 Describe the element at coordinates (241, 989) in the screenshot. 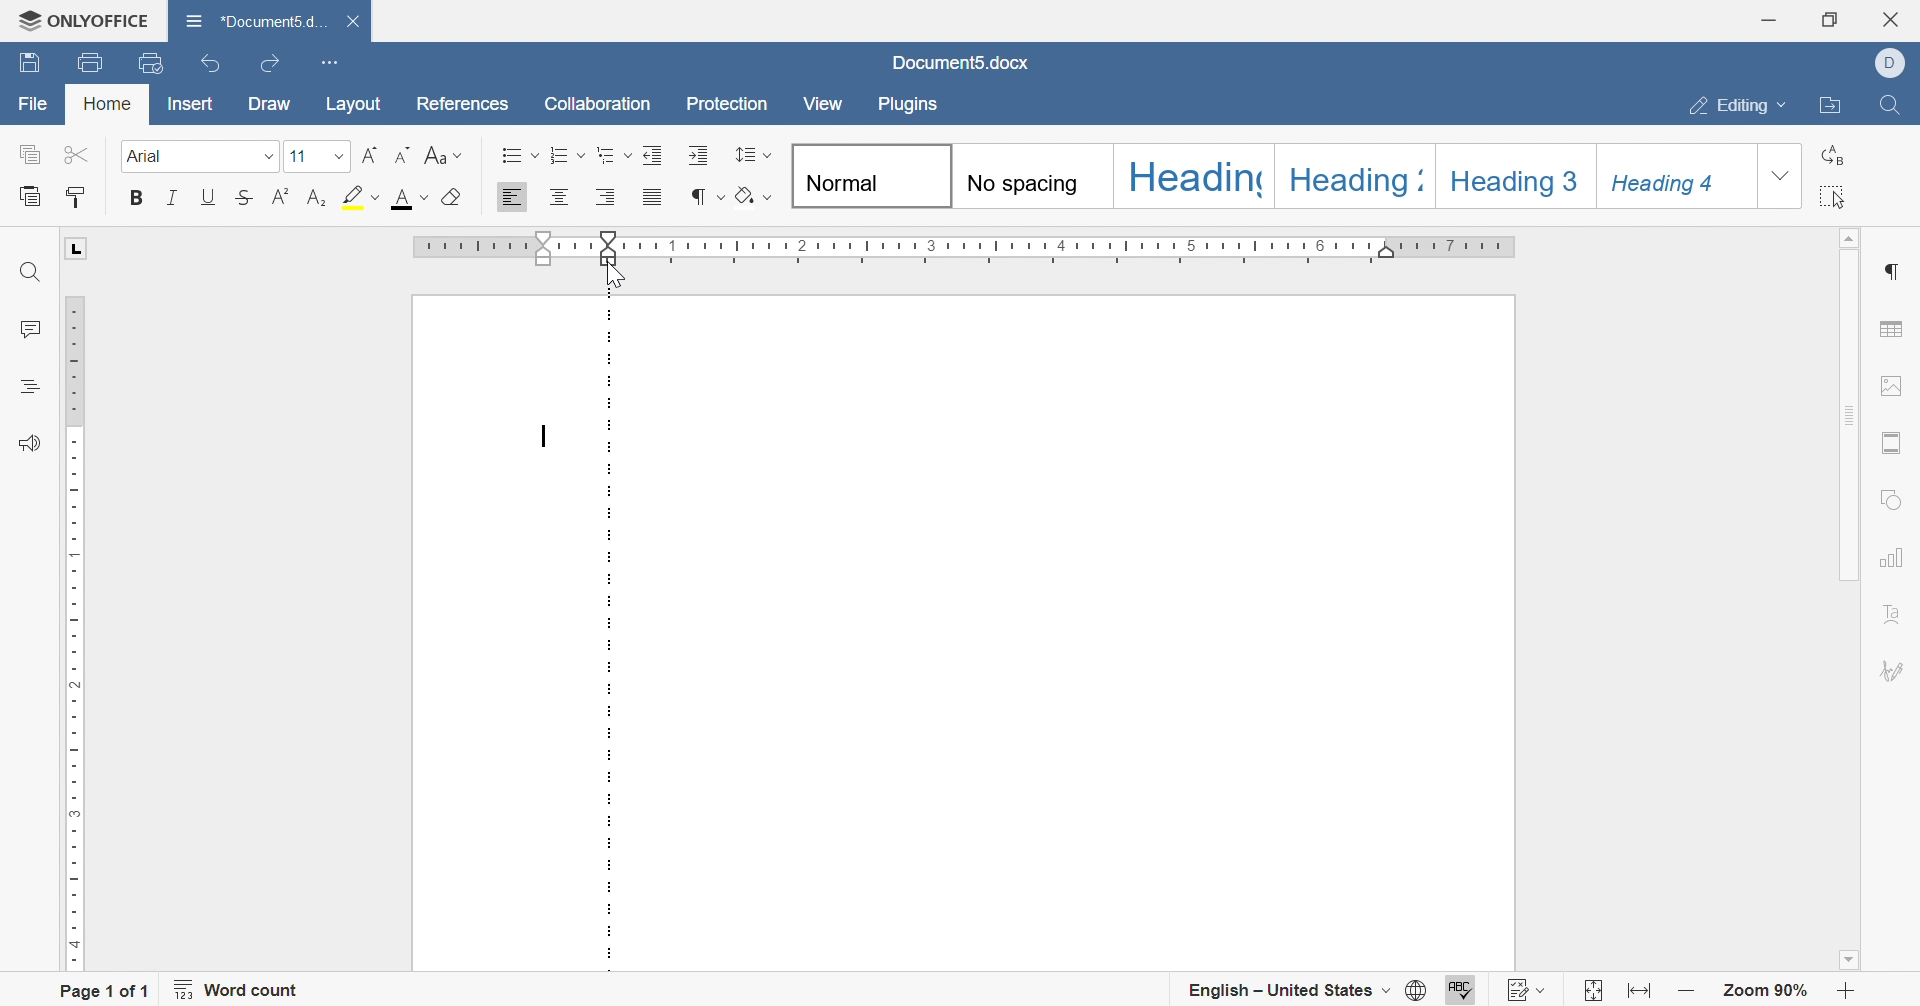

I see `word count` at that location.